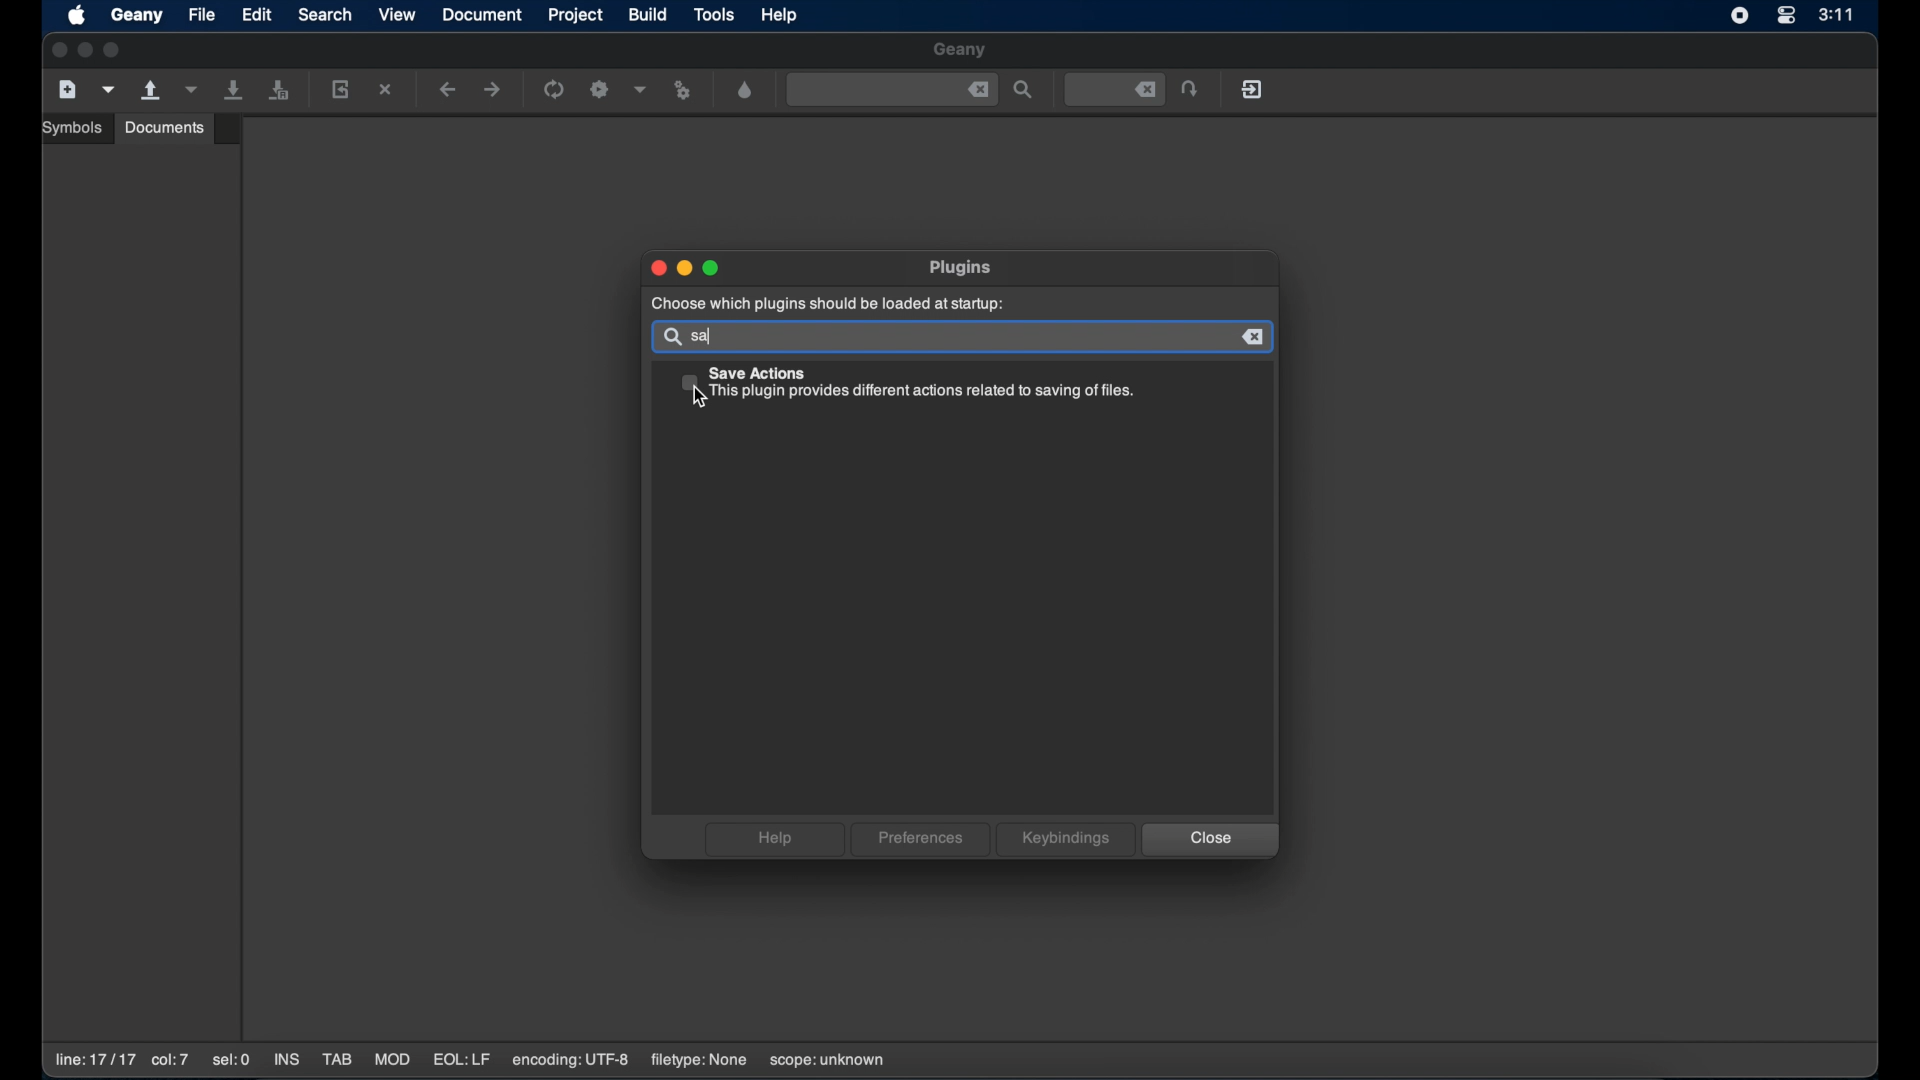 The width and height of the screenshot is (1920, 1080). What do you see at coordinates (279, 91) in the screenshot?
I see `save all open files` at bounding box center [279, 91].